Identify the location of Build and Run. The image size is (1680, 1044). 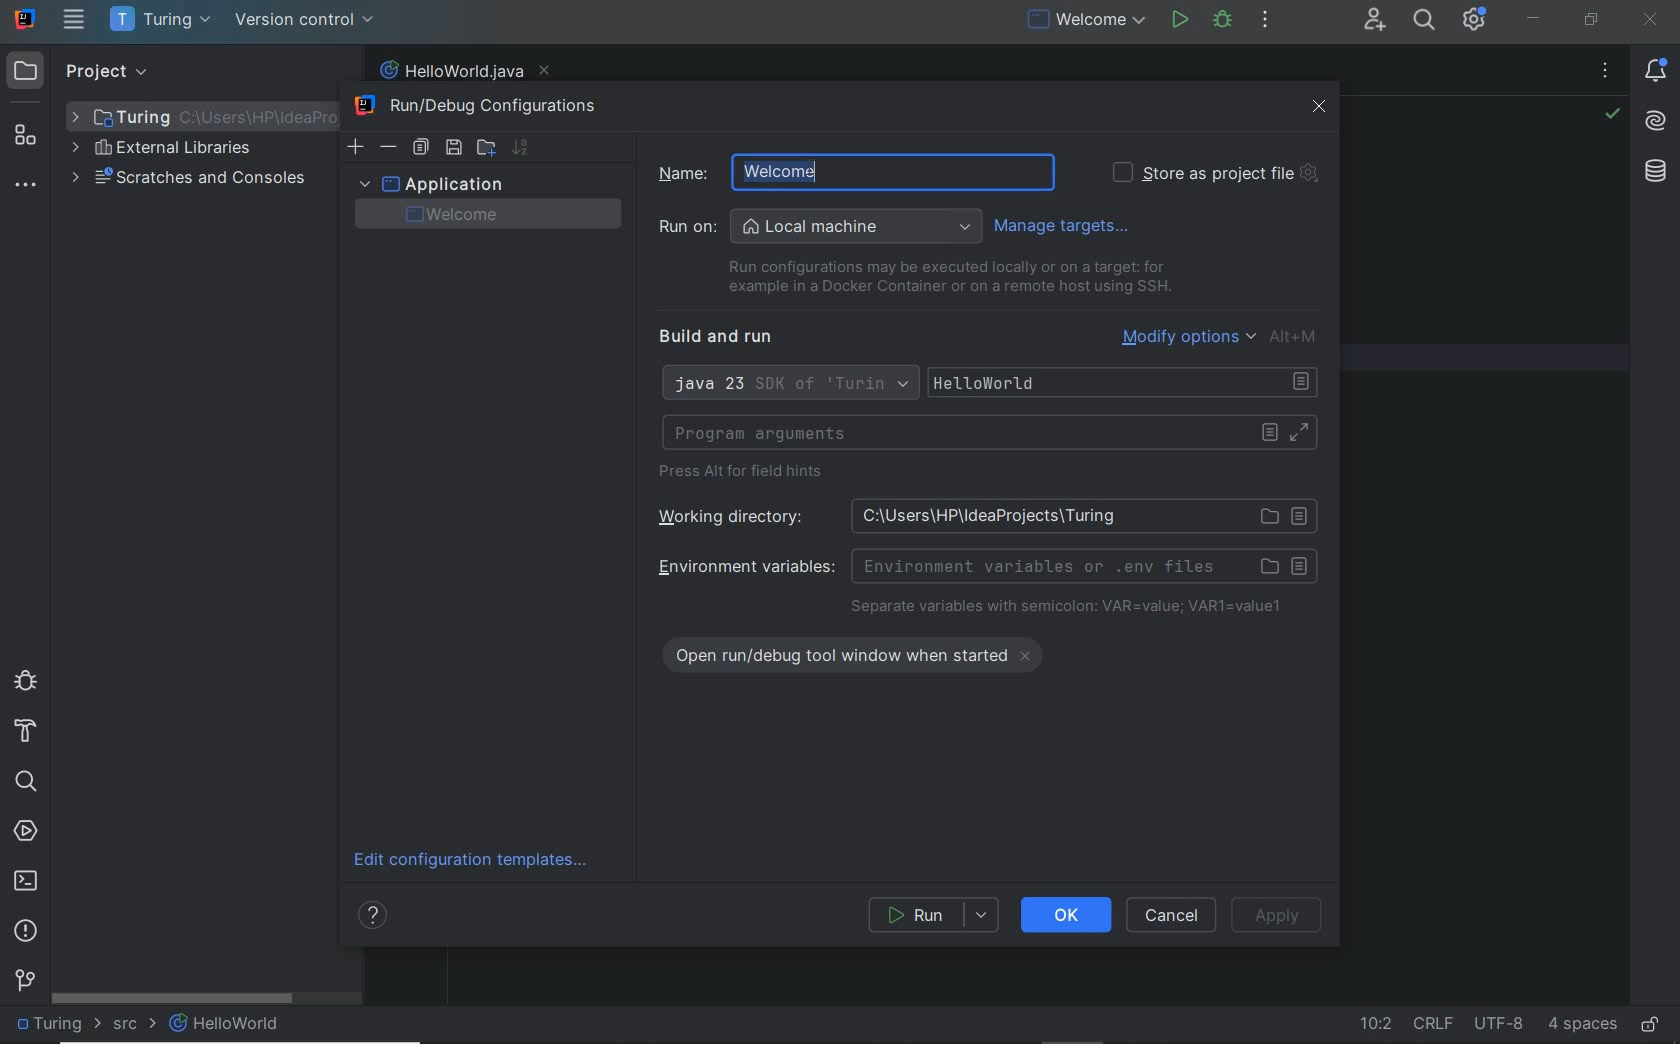
(724, 337).